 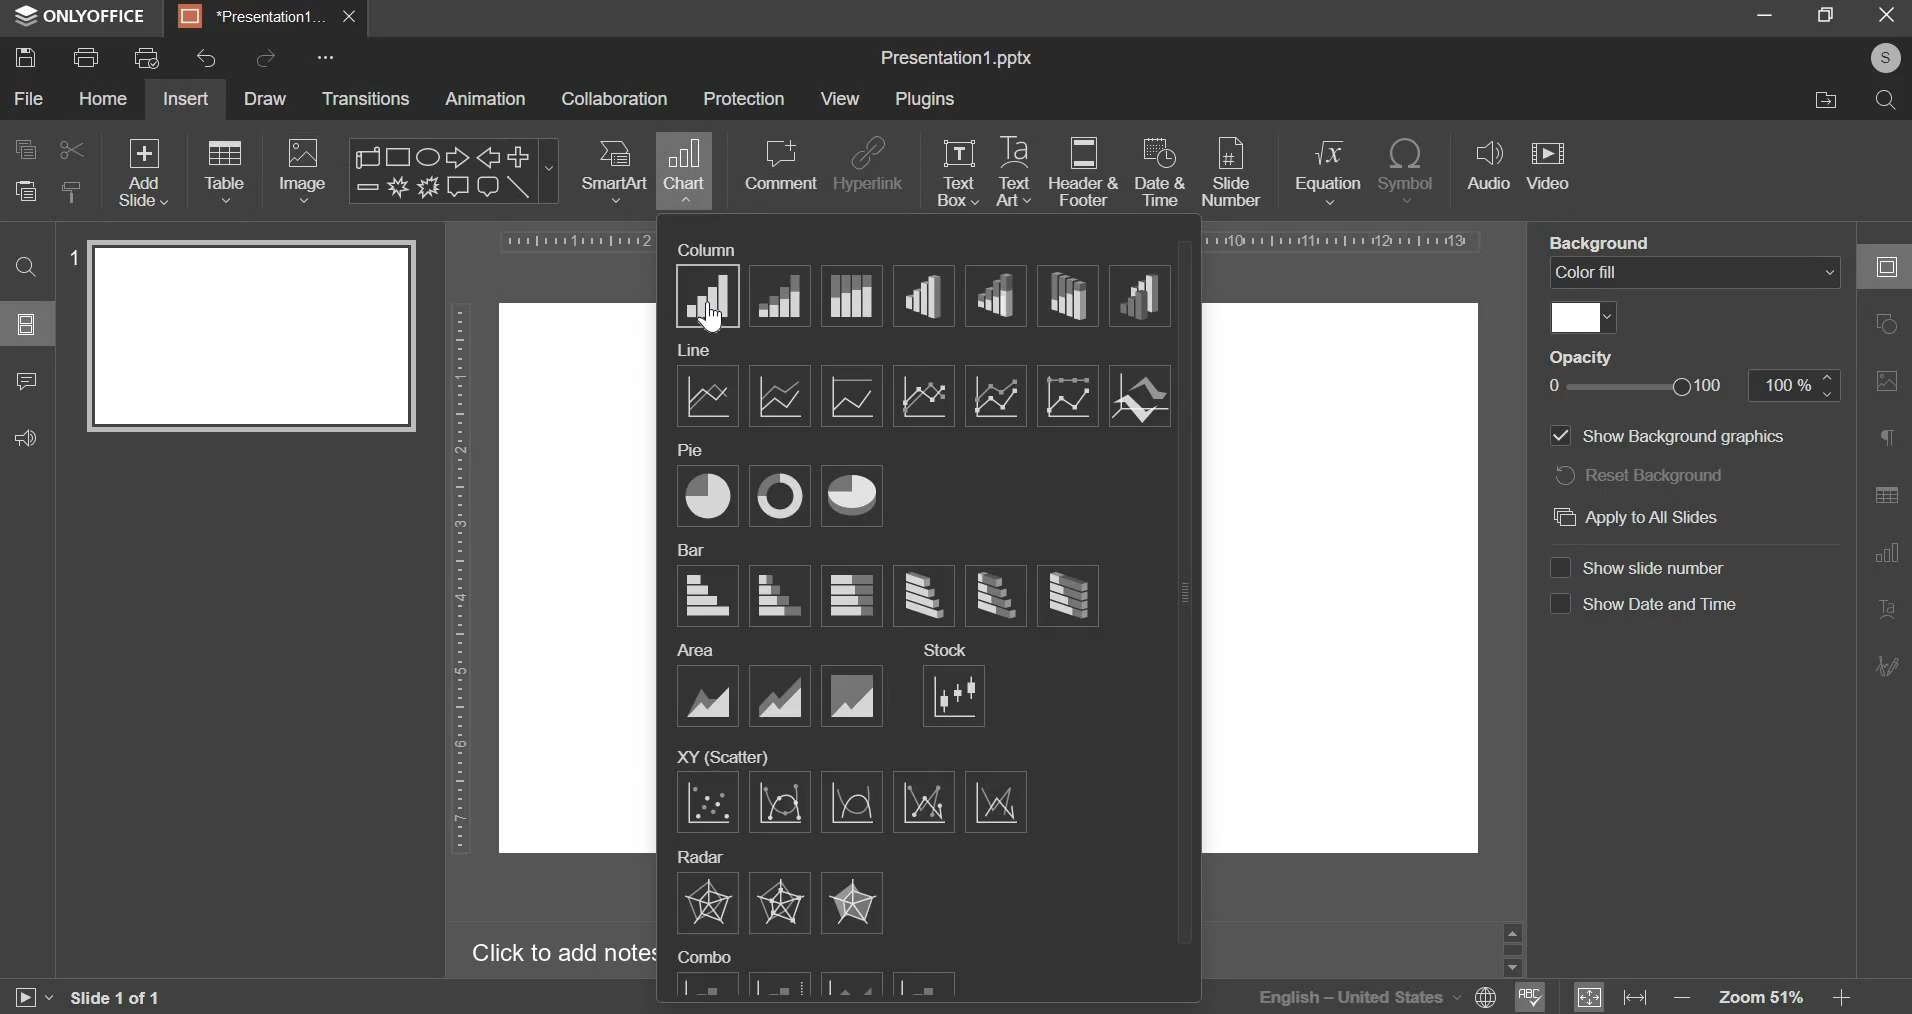 What do you see at coordinates (1581, 317) in the screenshot?
I see `color fill` at bounding box center [1581, 317].